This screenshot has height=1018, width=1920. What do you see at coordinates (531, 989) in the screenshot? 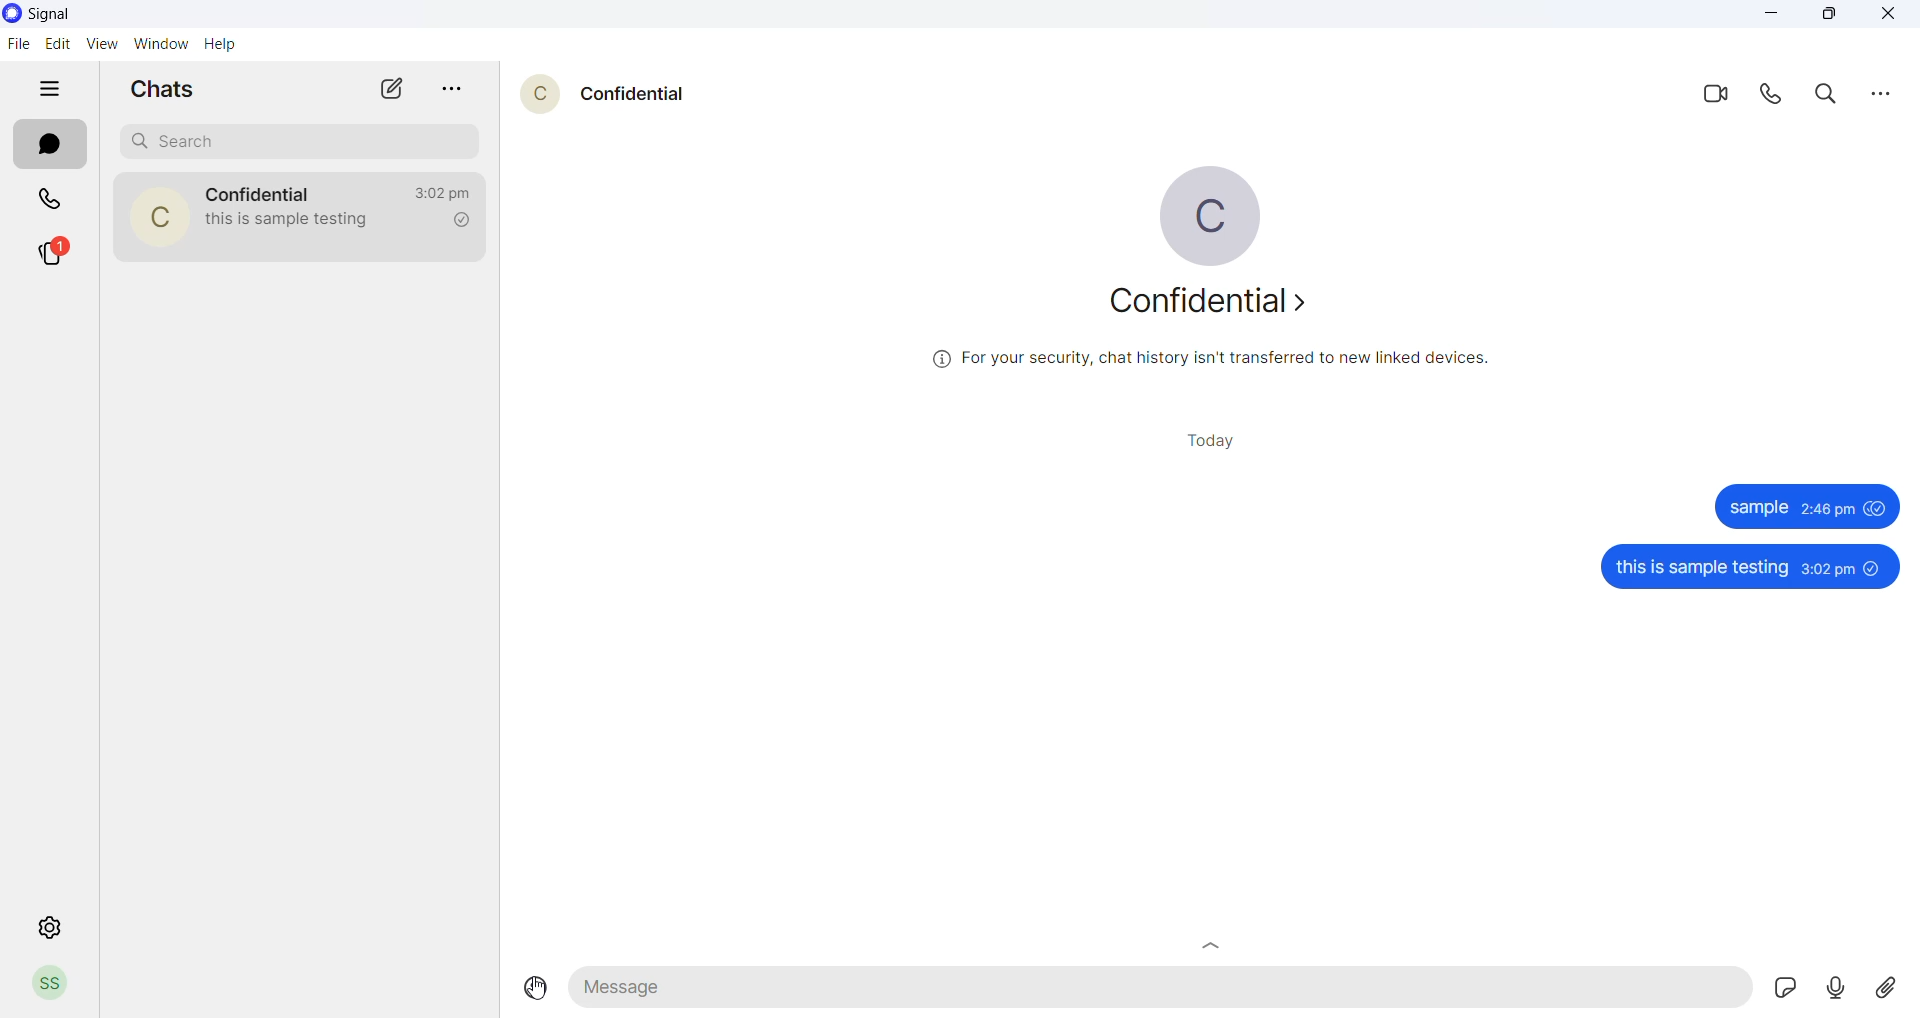
I see `emojis` at bounding box center [531, 989].